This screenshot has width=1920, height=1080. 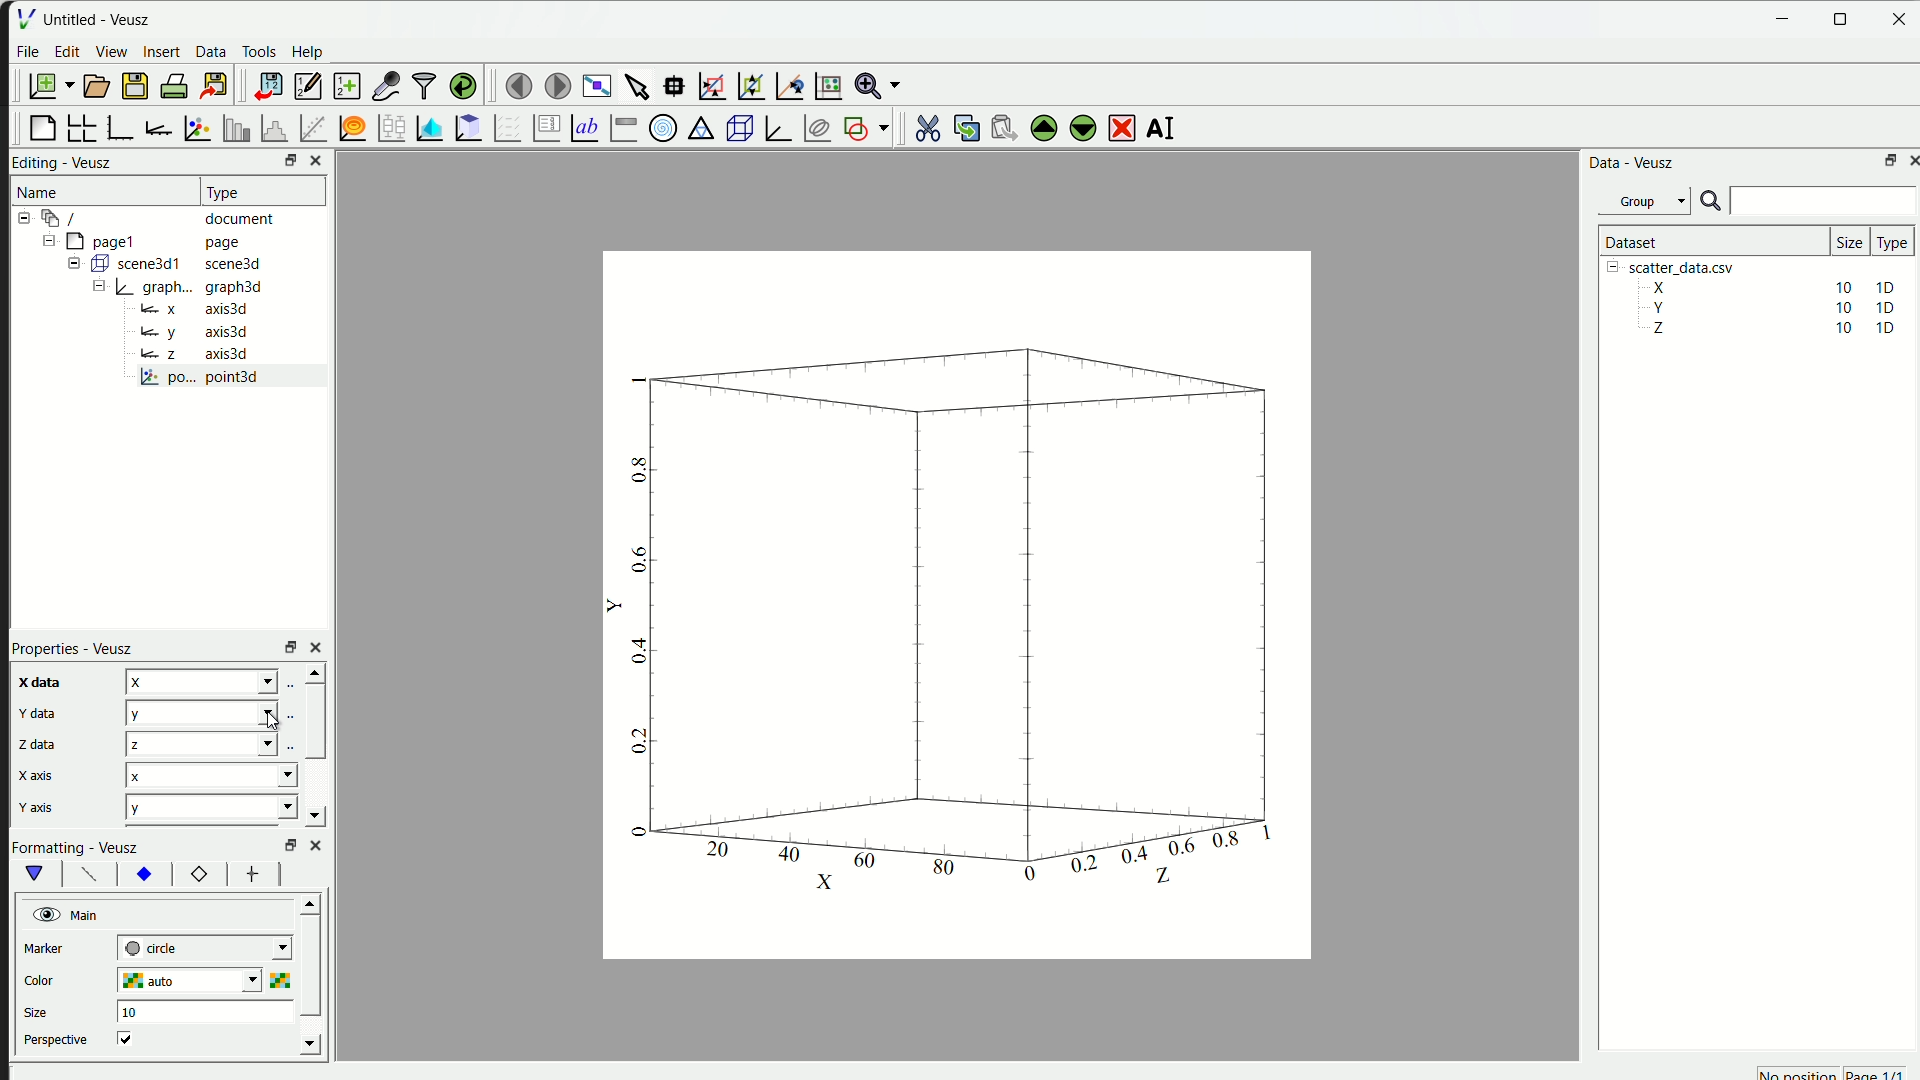 What do you see at coordinates (264, 86) in the screenshot?
I see `import data` at bounding box center [264, 86].